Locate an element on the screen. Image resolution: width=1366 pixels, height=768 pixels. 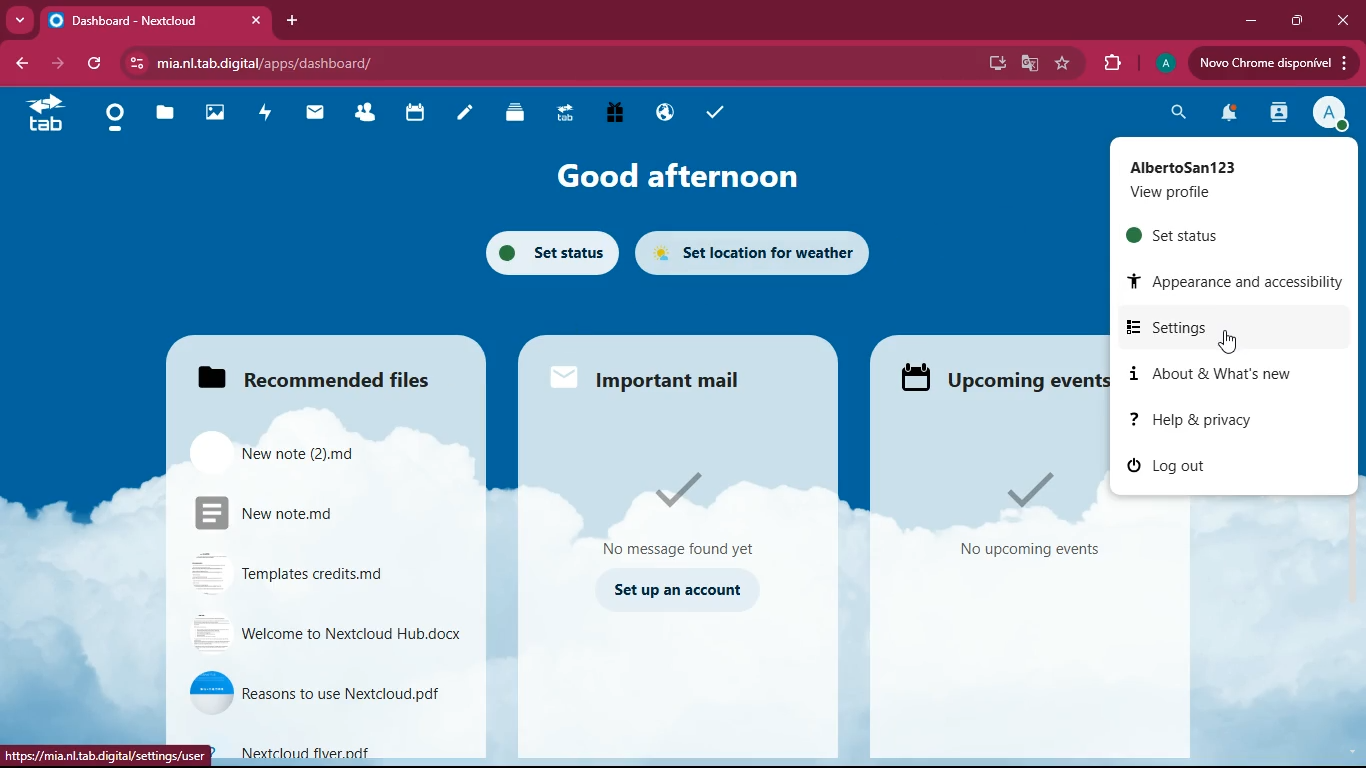
tab is located at coordinates (46, 114).